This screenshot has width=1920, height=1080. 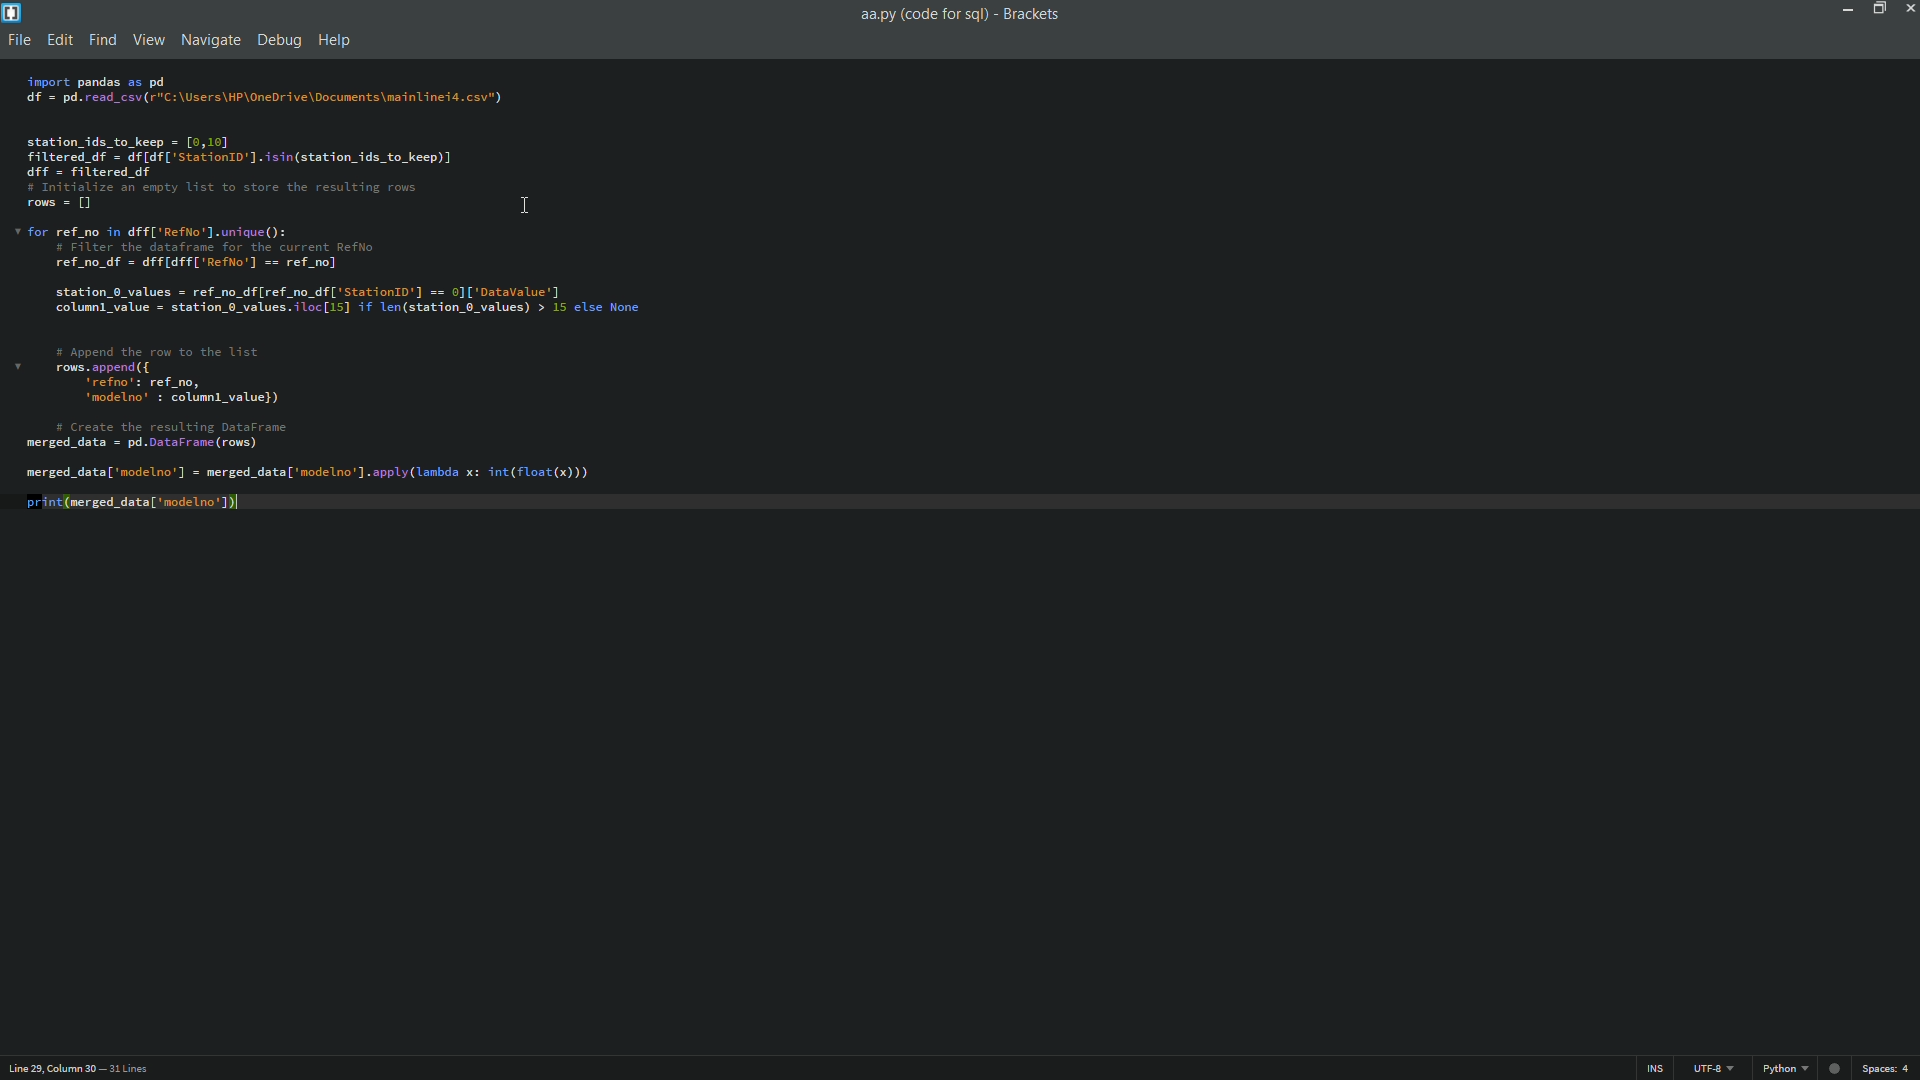 What do you see at coordinates (1888, 1069) in the screenshot?
I see `space` at bounding box center [1888, 1069].